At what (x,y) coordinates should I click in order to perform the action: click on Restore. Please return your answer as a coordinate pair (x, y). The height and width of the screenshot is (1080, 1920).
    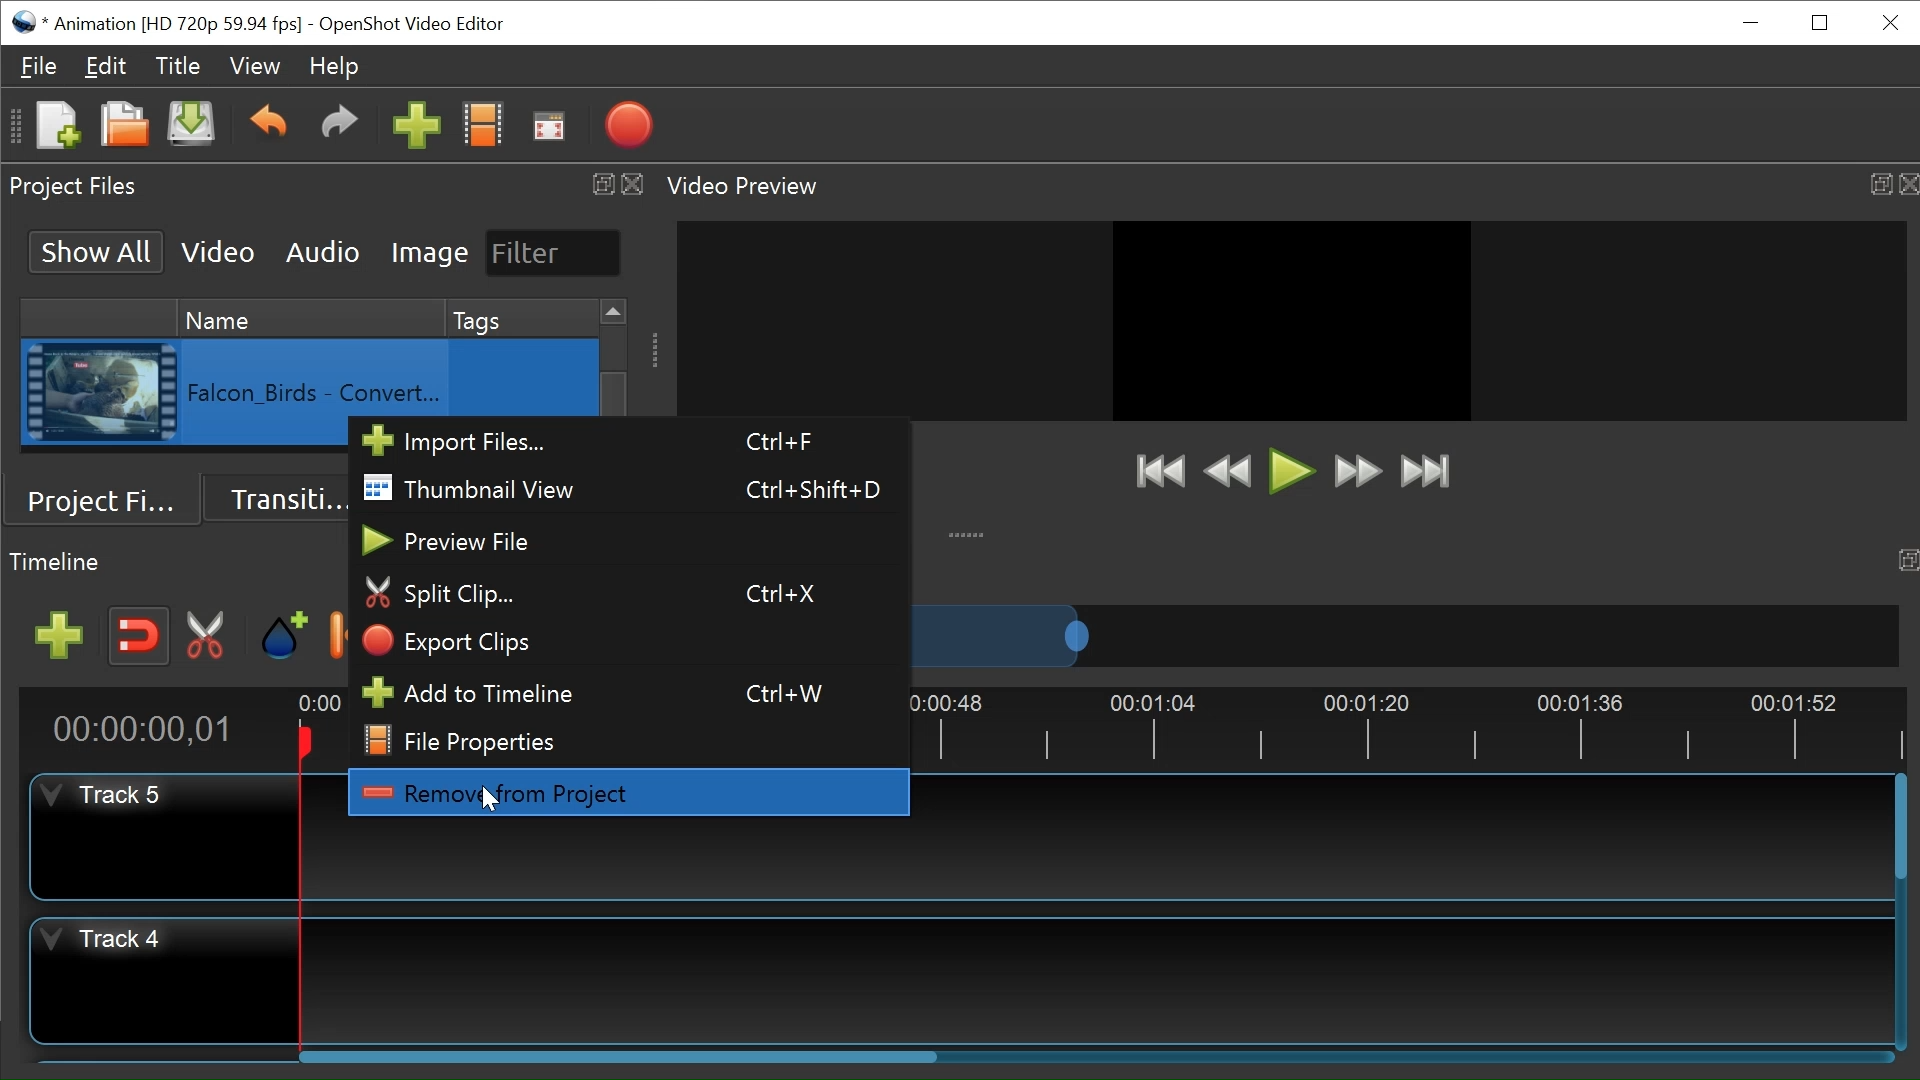
    Looking at the image, I should click on (1823, 22).